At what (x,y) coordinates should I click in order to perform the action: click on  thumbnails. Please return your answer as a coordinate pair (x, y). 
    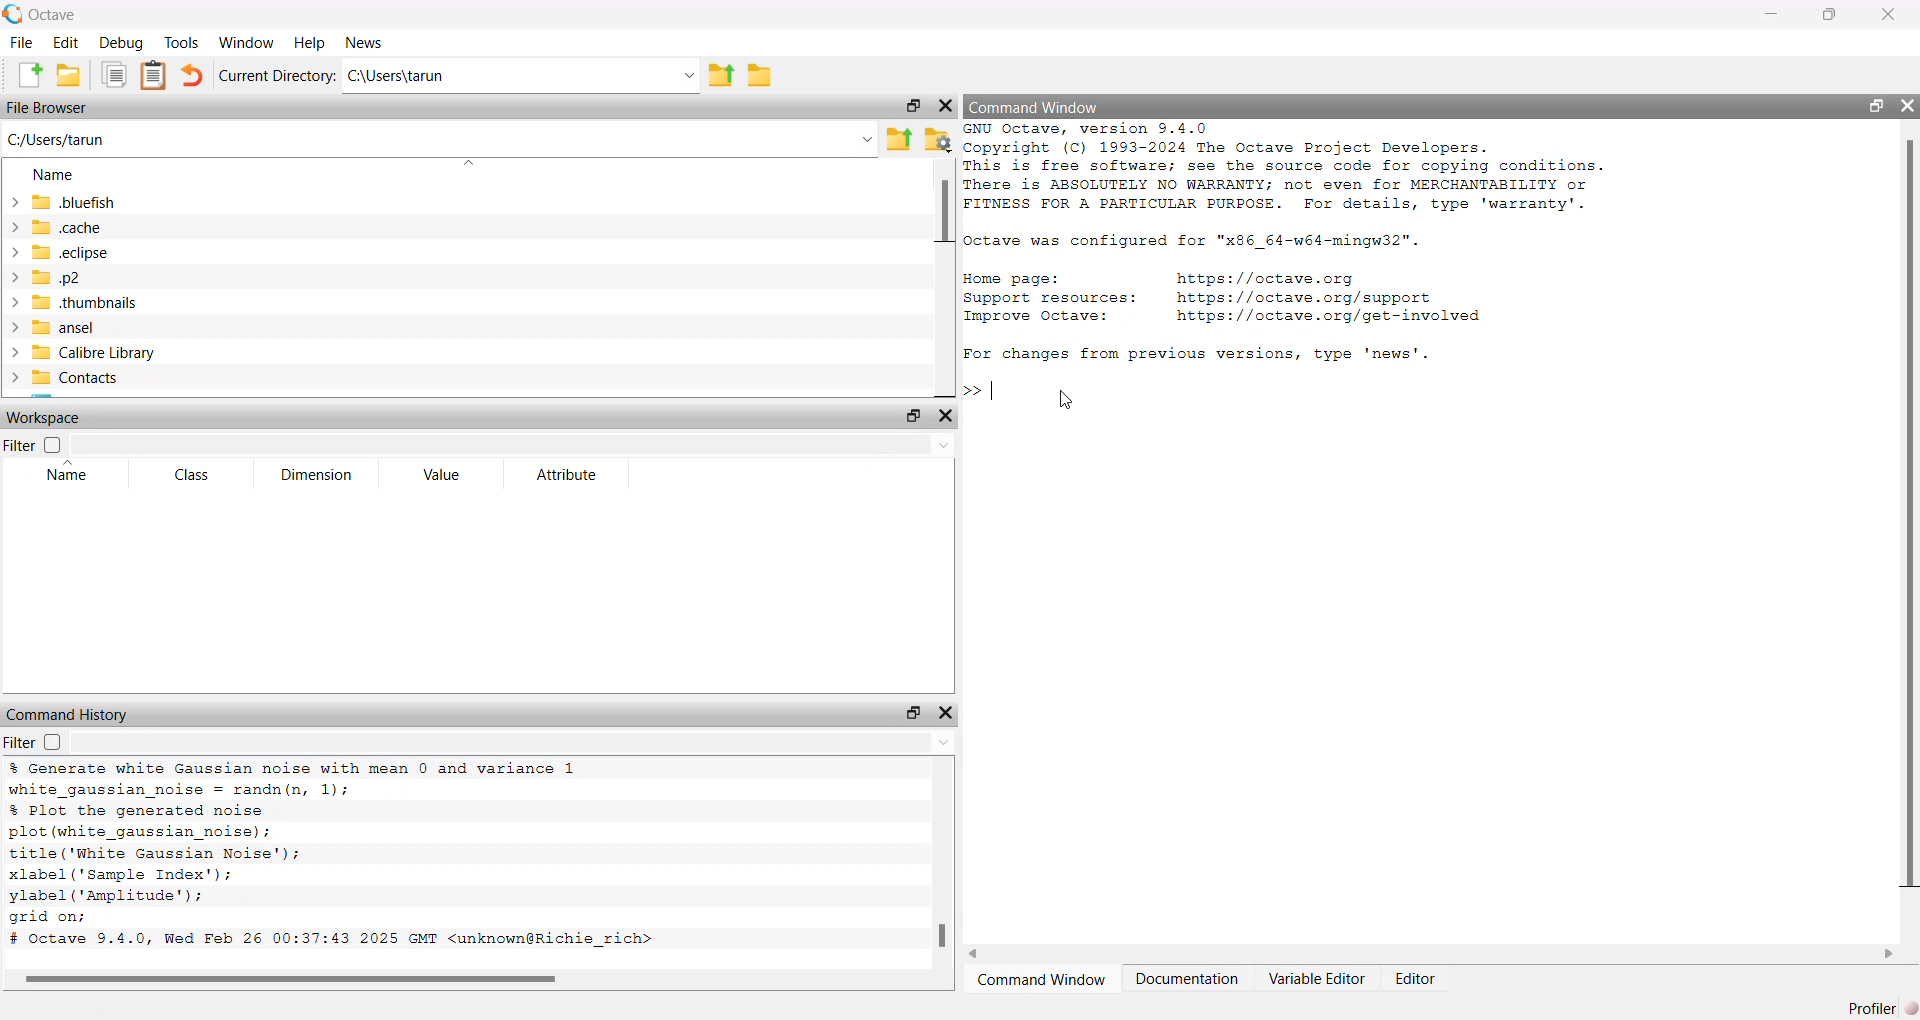
    Looking at the image, I should click on (81, 302).